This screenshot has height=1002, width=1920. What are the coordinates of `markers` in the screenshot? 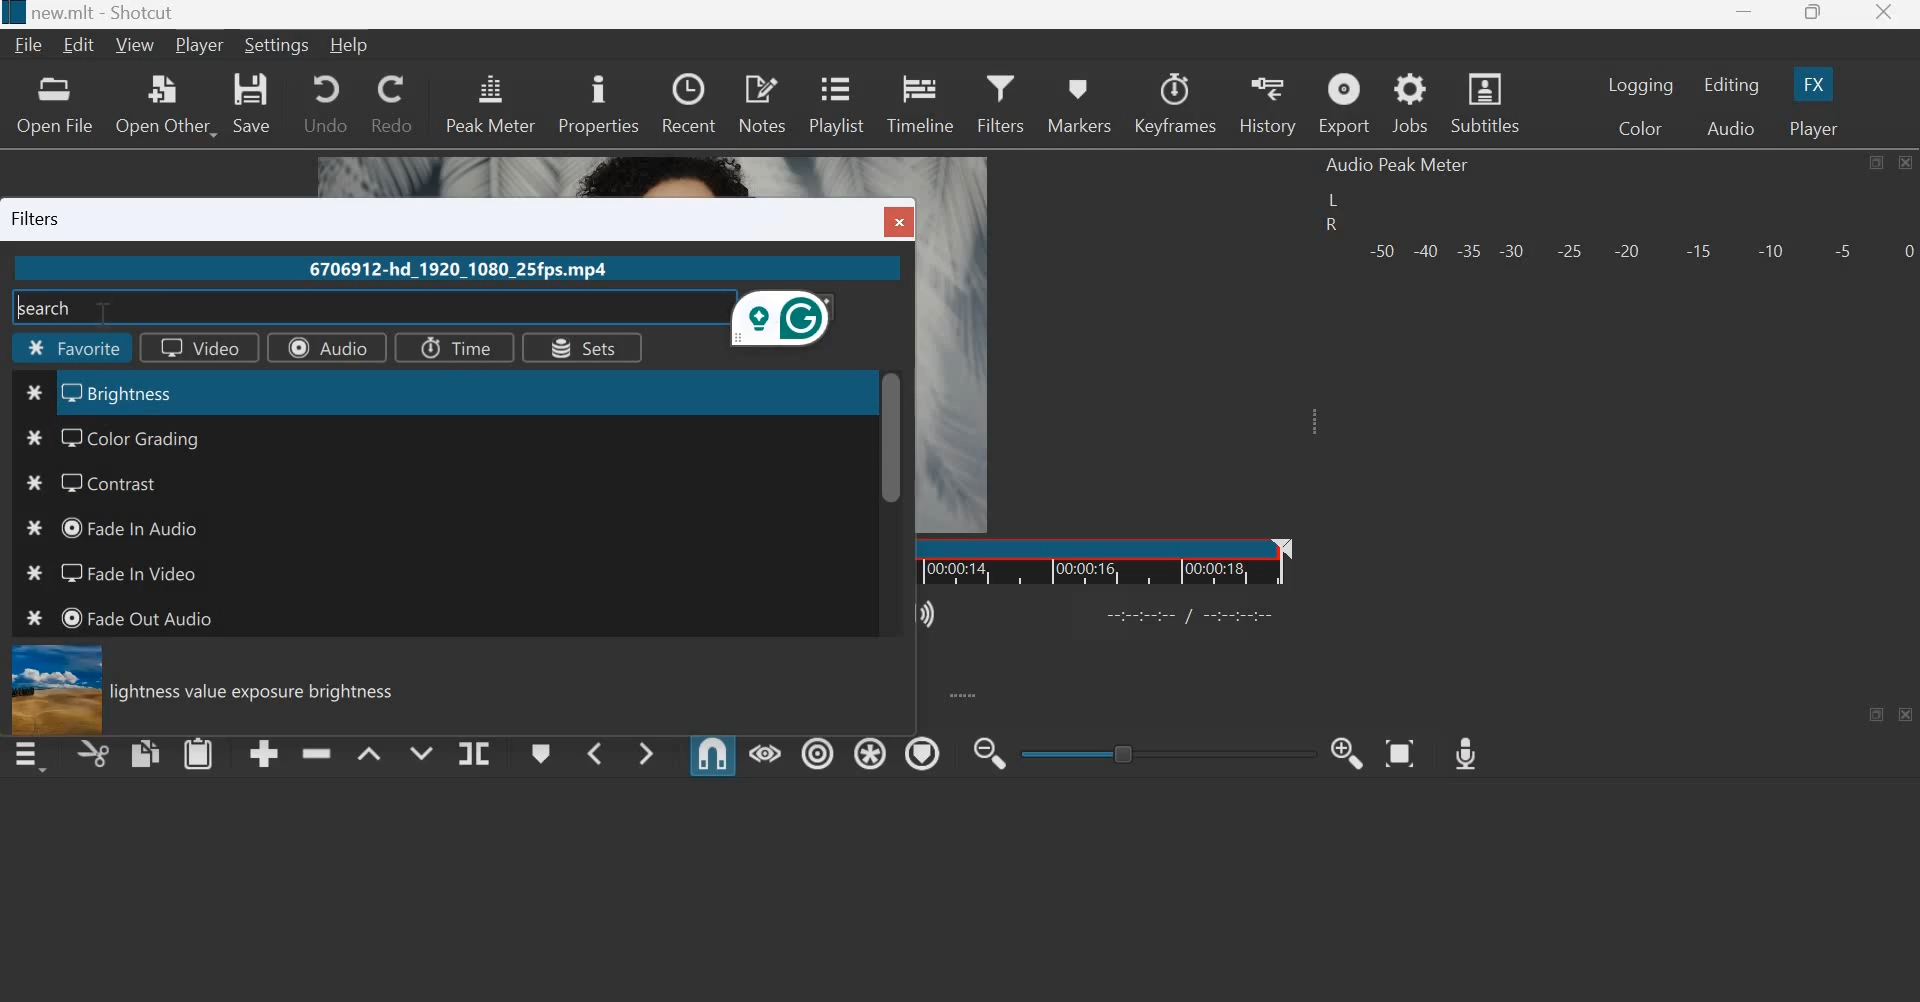 It's located at (1077, 105).